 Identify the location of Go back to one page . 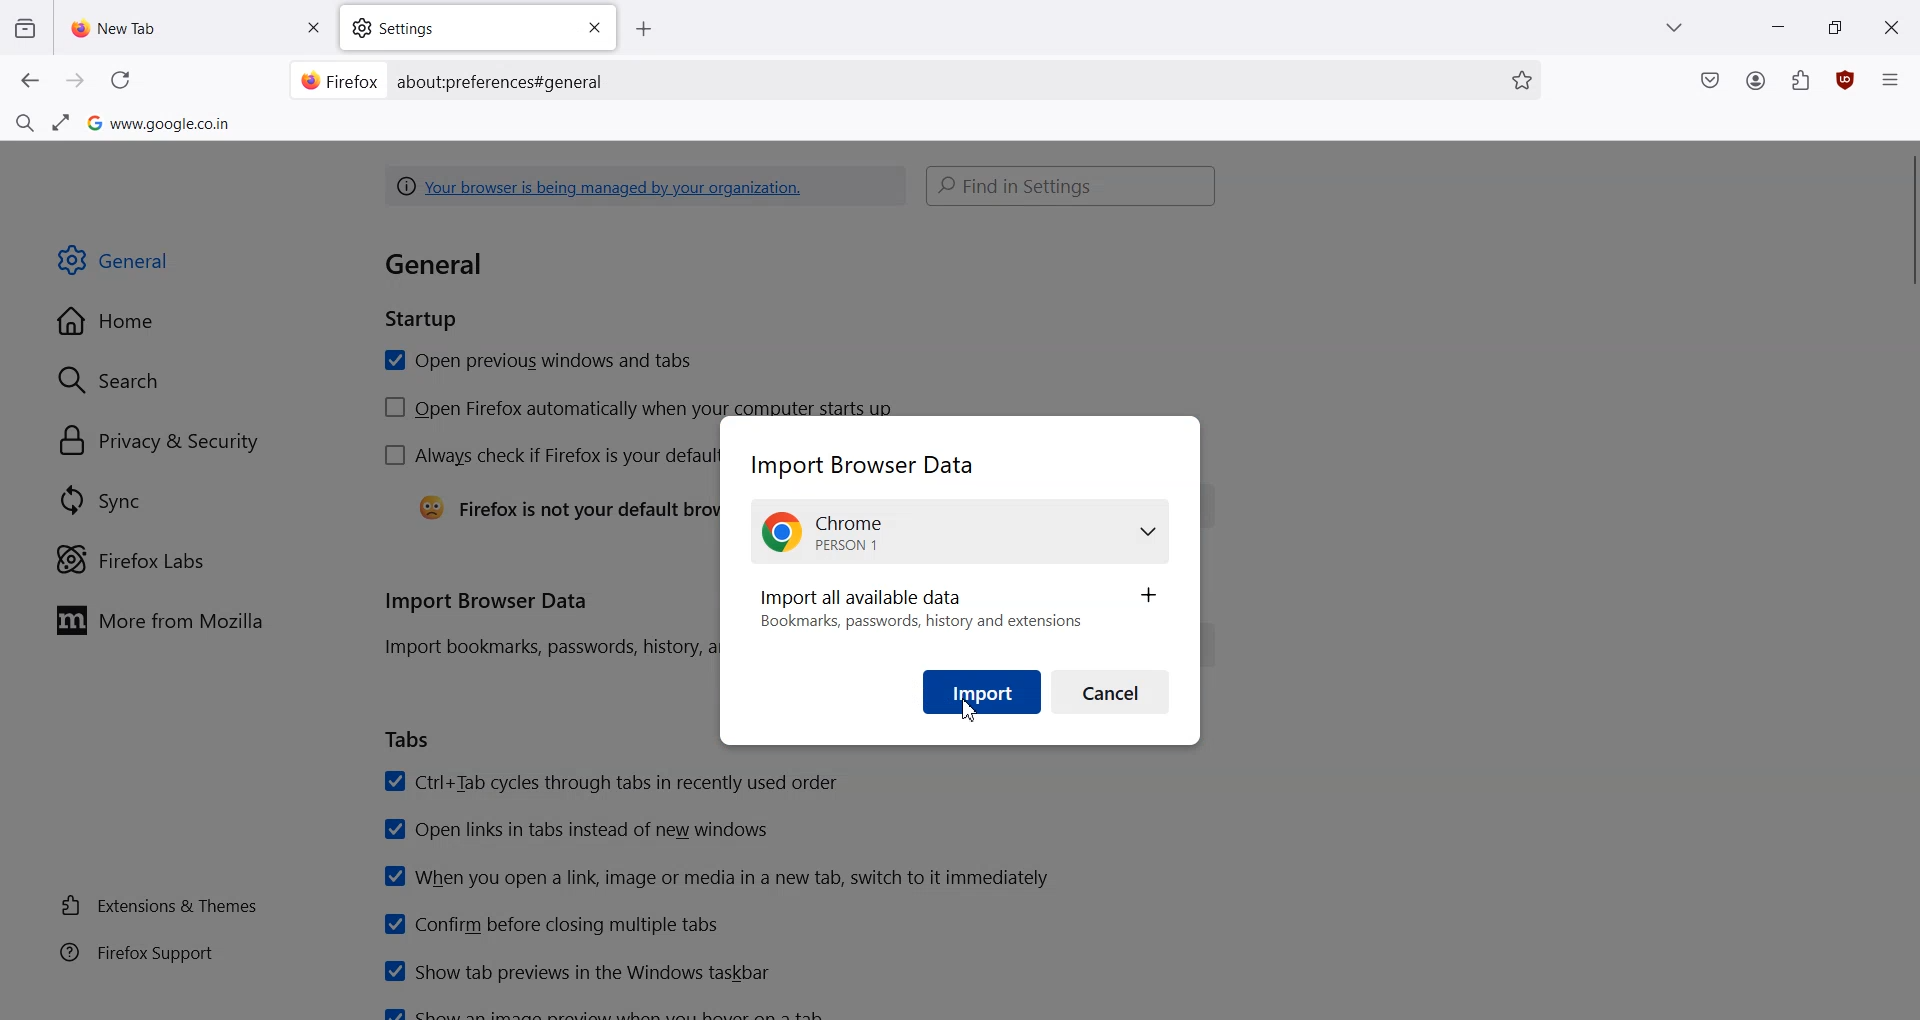
(31, 81).